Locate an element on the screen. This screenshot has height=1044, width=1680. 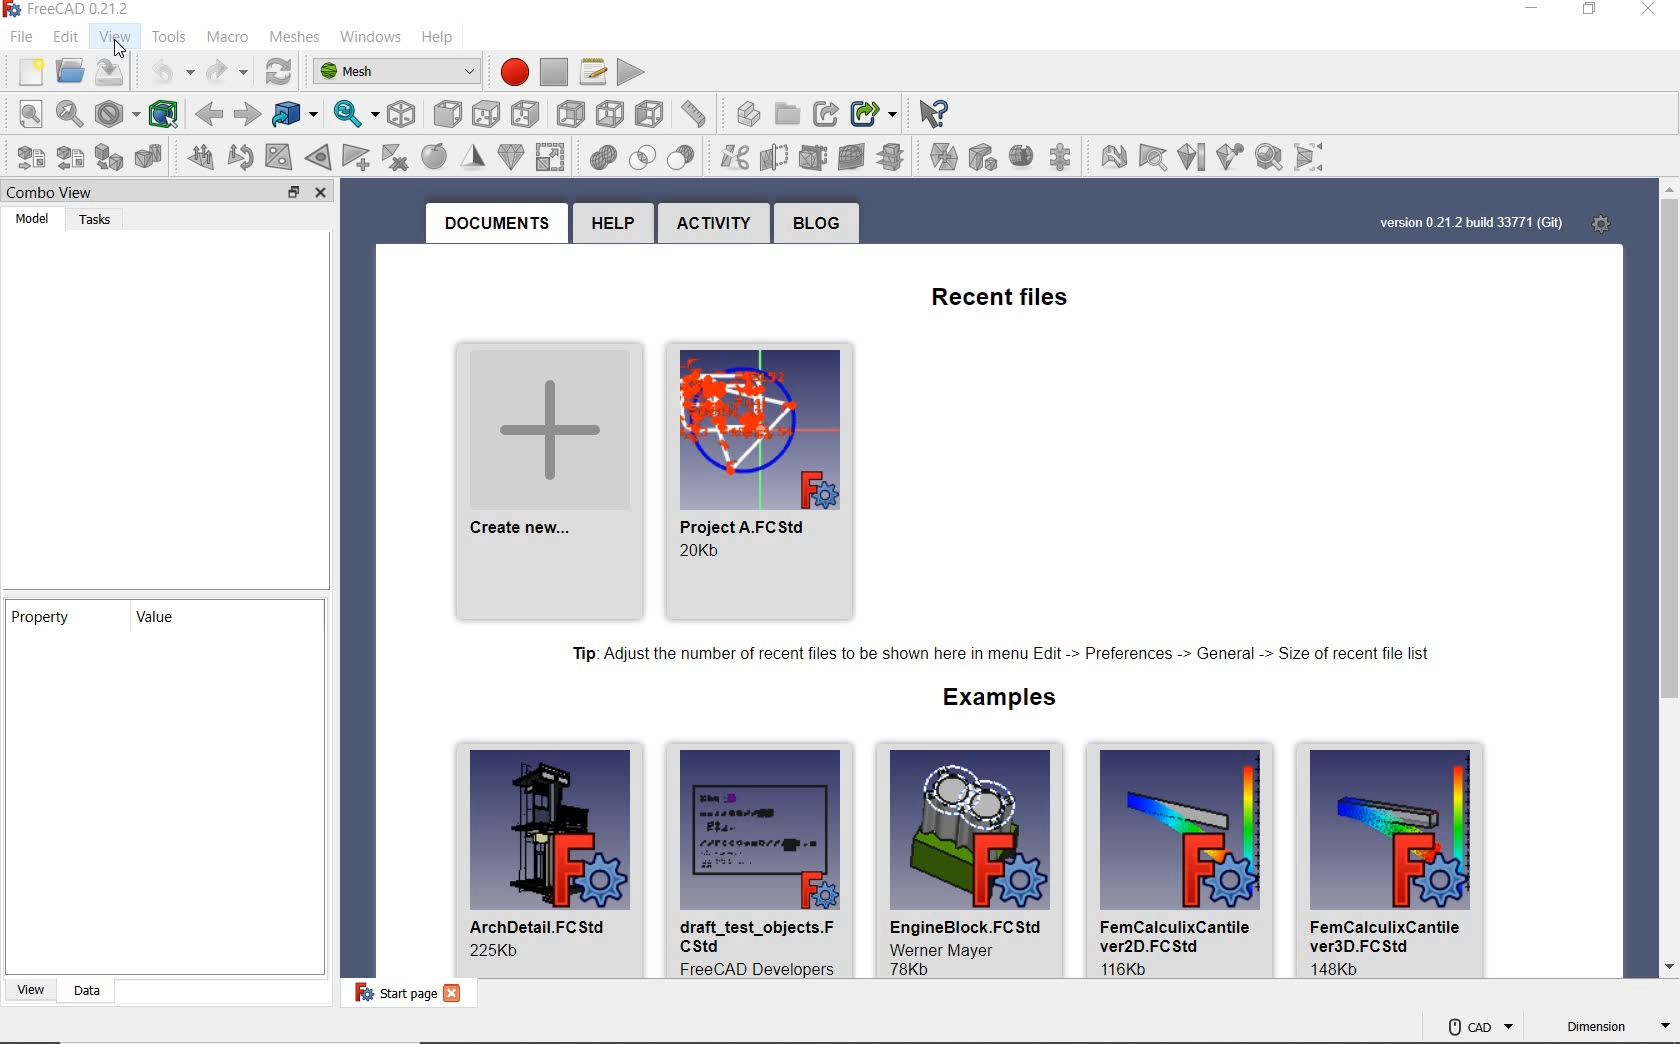
bounding box is located at coordinates (160, 111).